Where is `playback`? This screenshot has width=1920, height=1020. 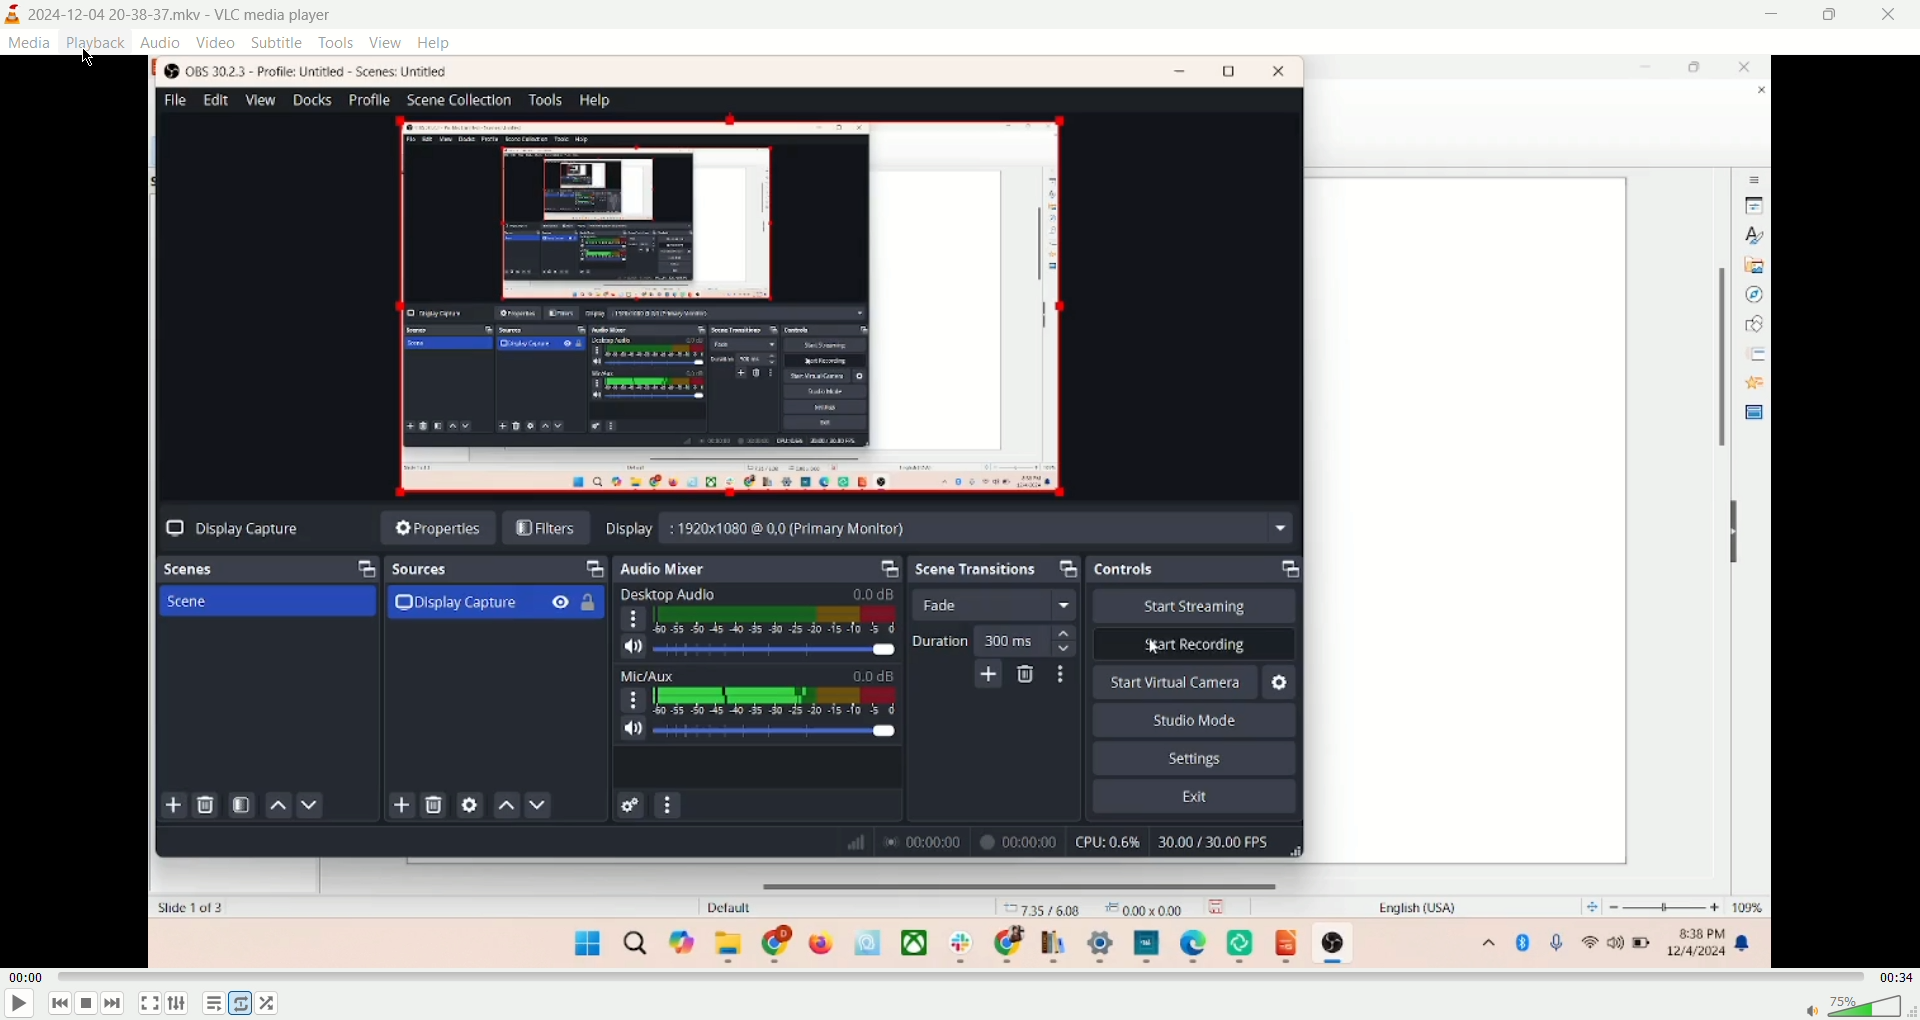
playback is located at coordinates (95, 42).